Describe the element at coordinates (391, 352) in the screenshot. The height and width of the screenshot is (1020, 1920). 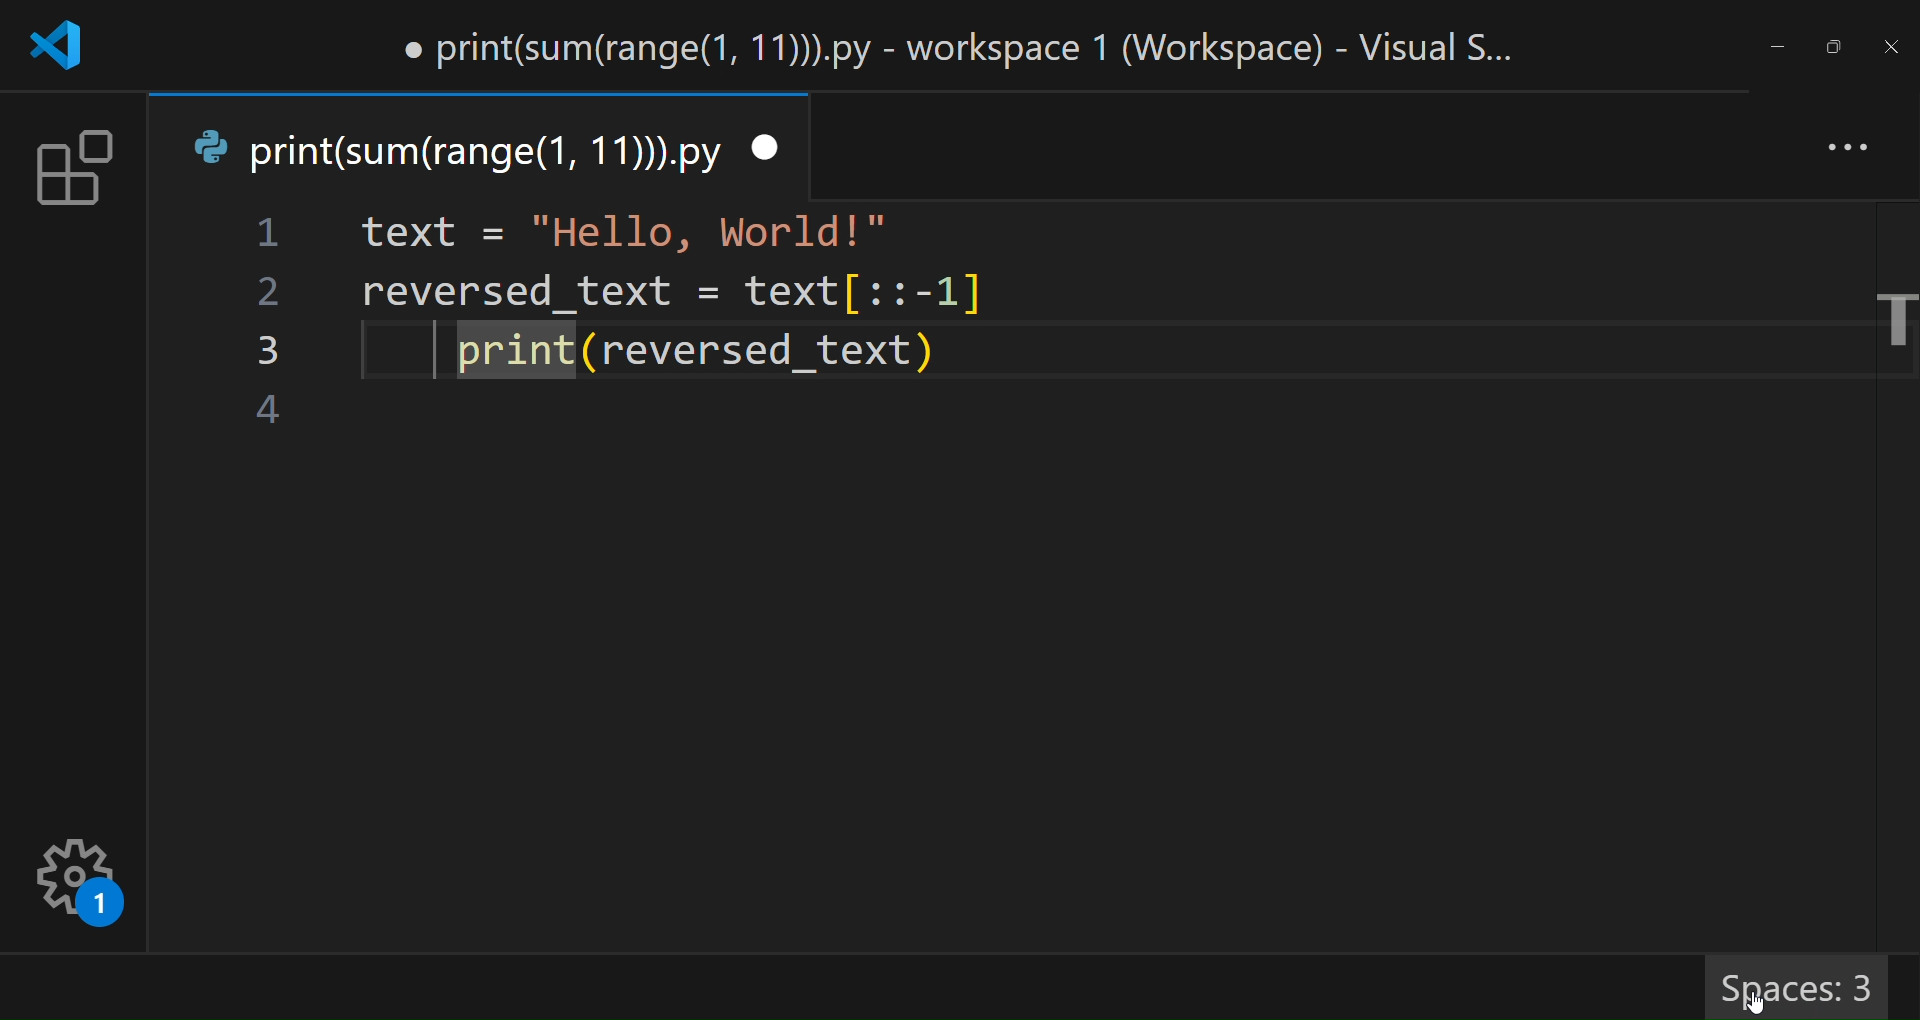
I see `indentation changed to 3` at that location.